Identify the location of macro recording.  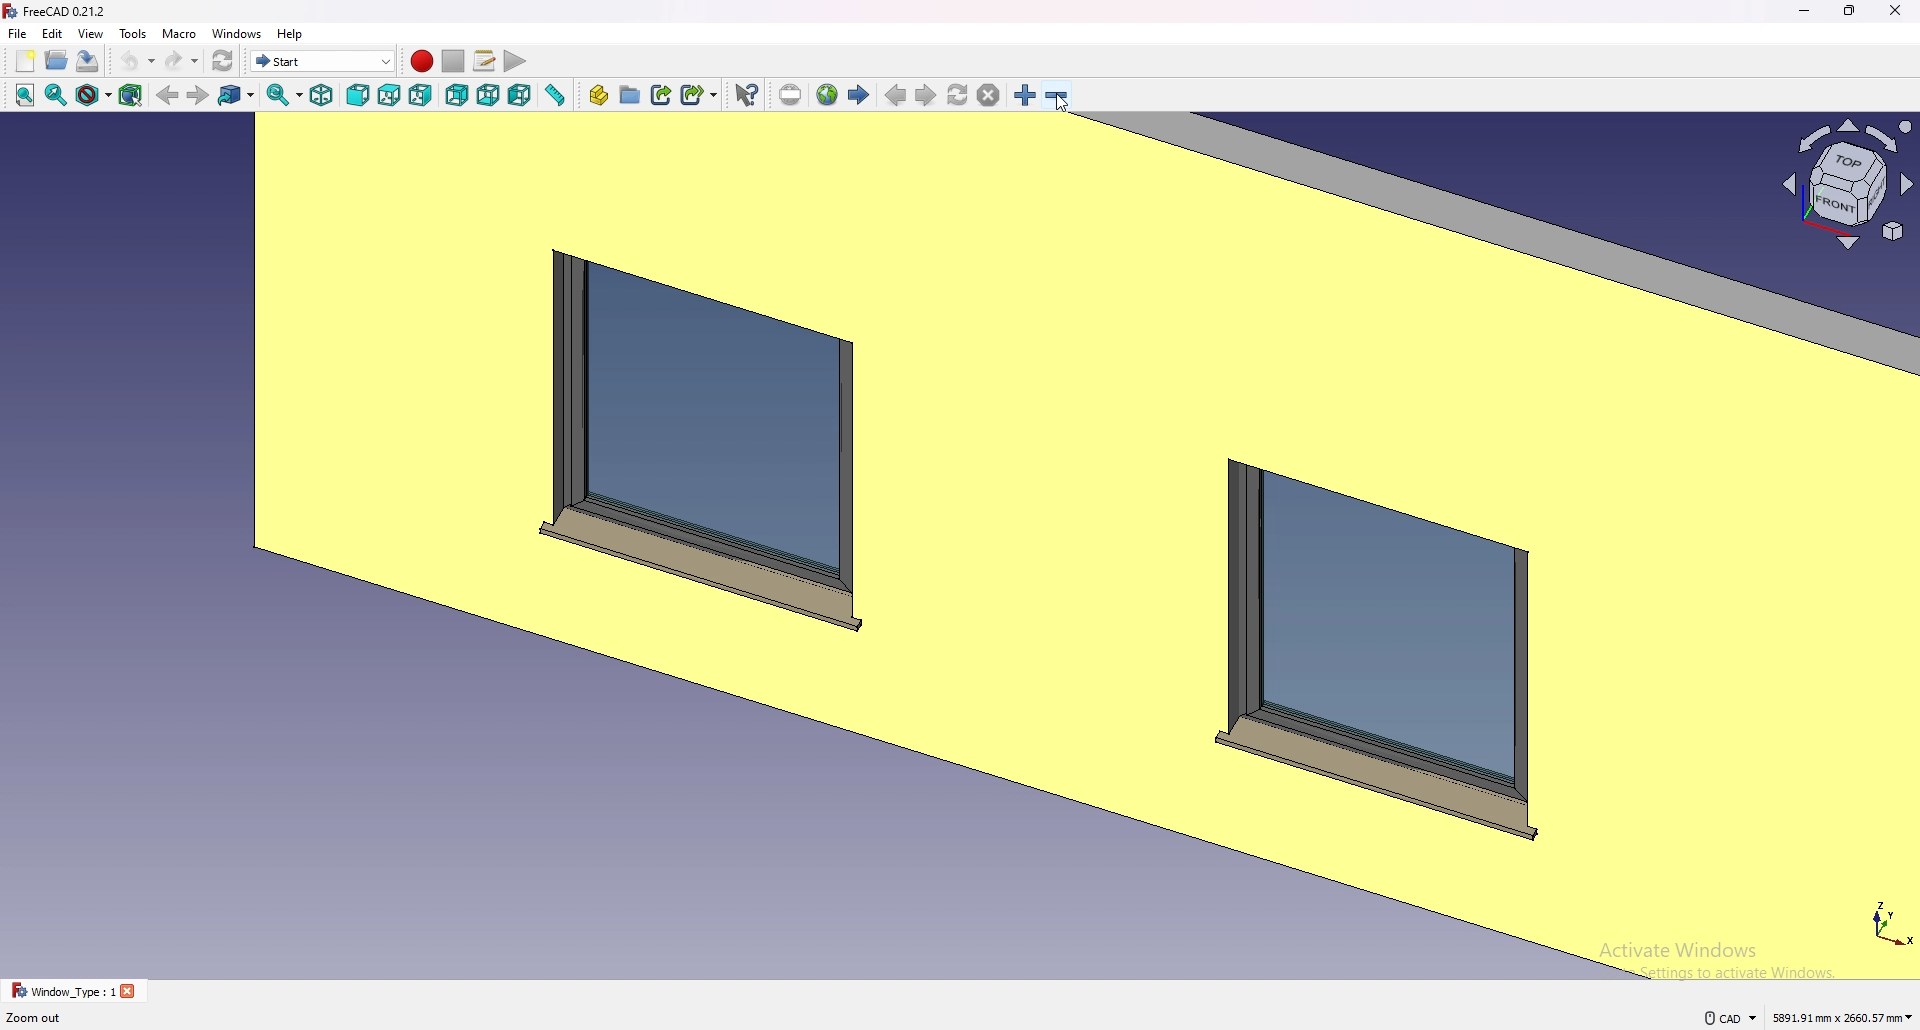
(421, 61).